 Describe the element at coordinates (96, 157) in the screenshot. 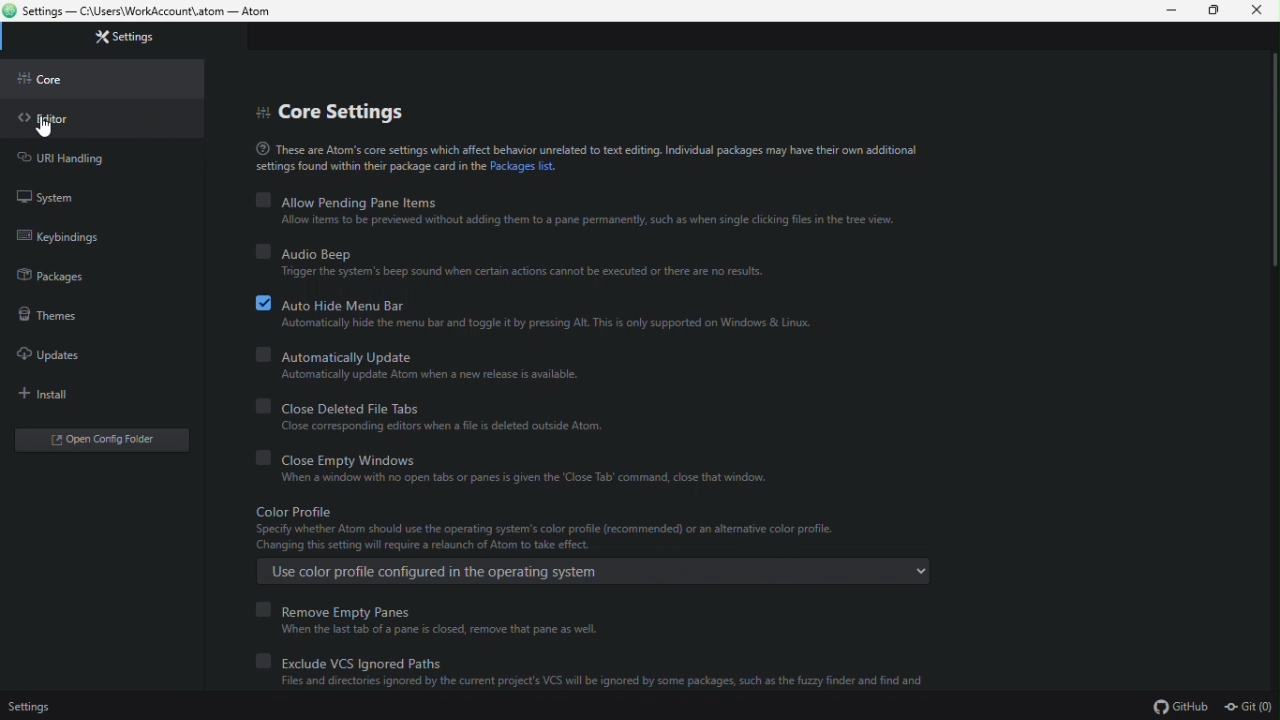

I see `URL handling` at that location.